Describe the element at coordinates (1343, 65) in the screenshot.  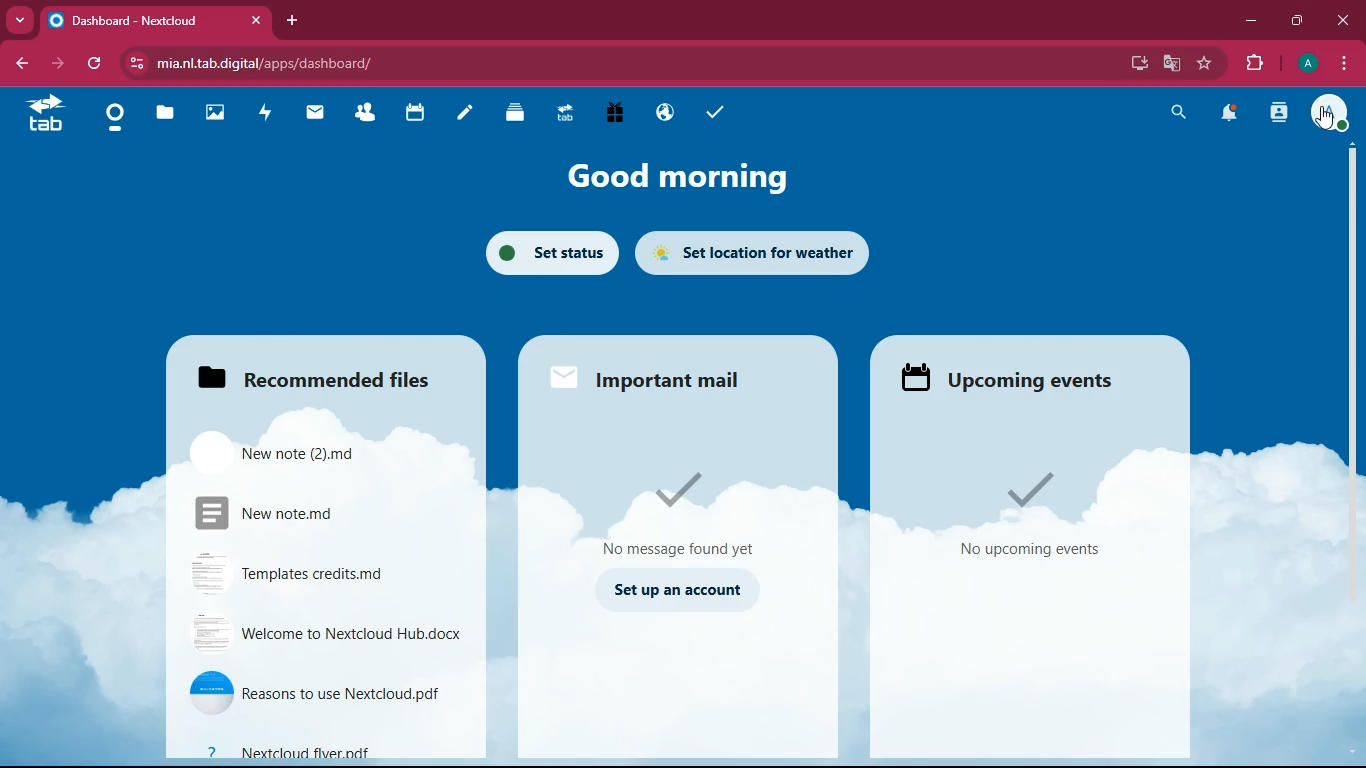
I see `menu` at that location.